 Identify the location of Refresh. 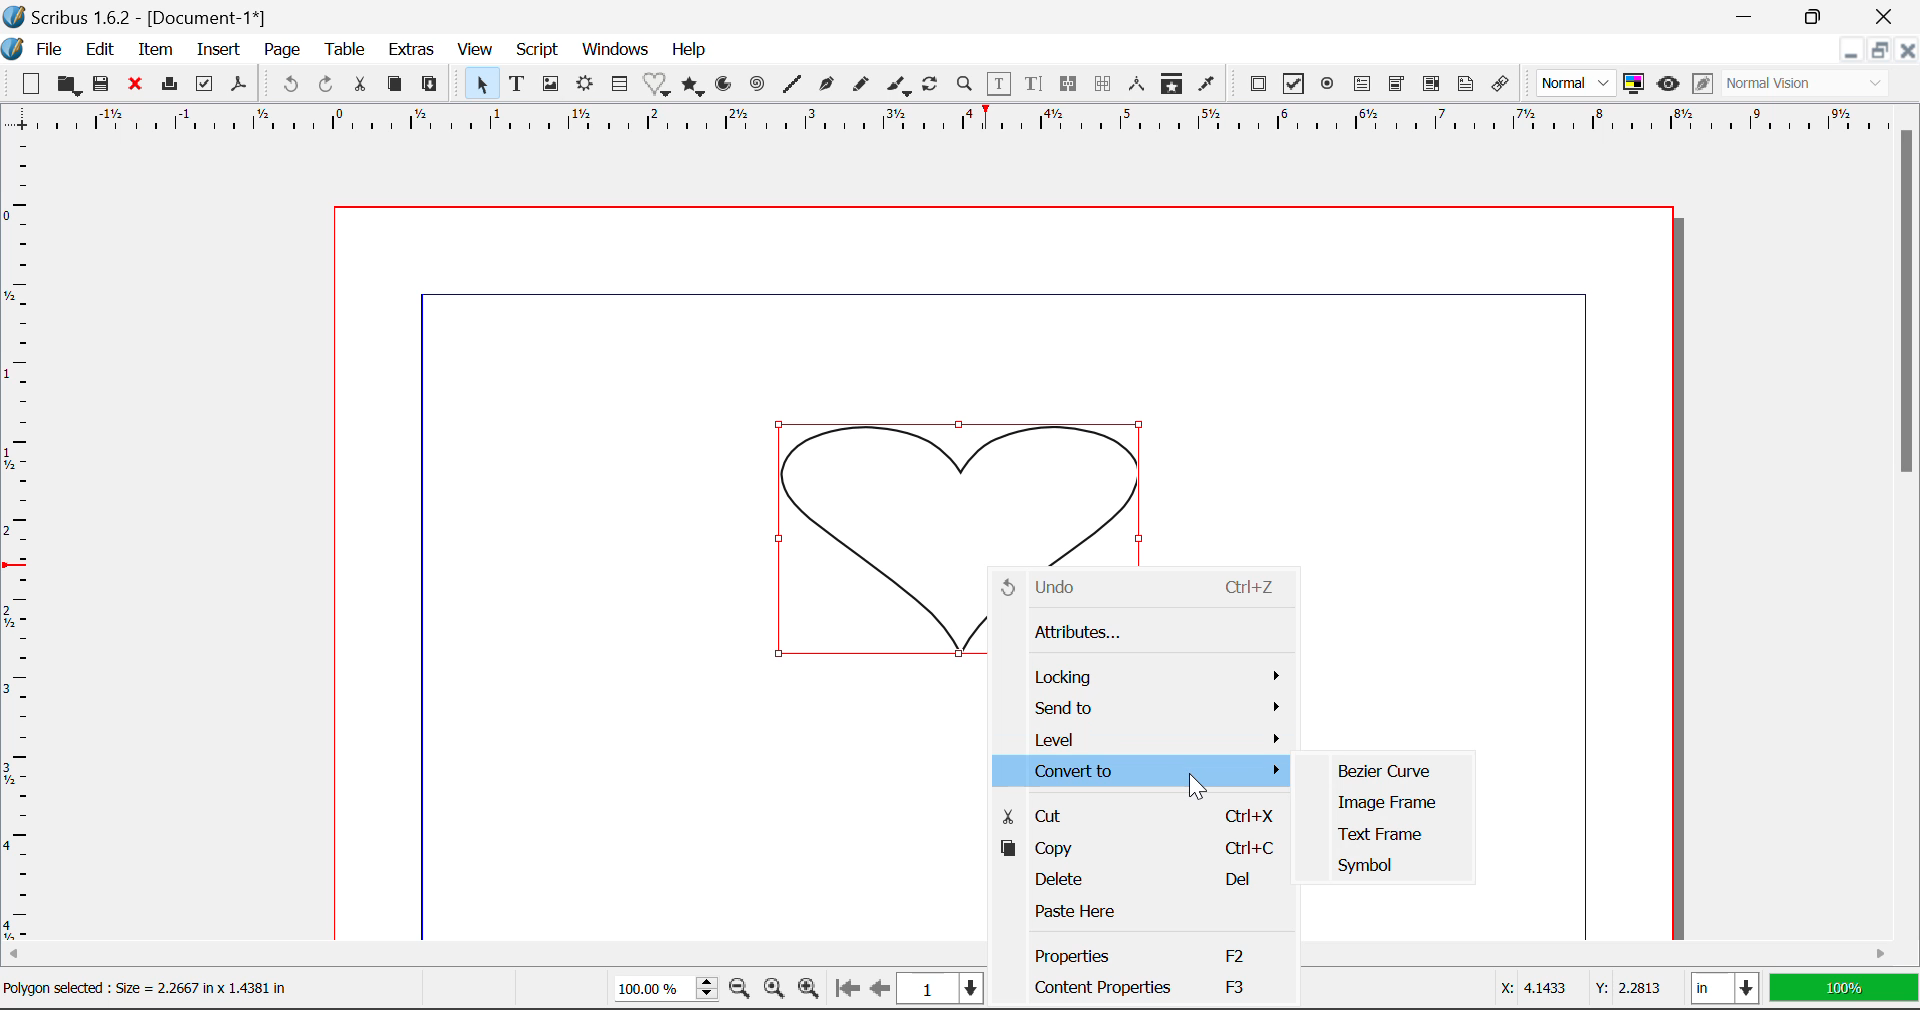
(934, 87).